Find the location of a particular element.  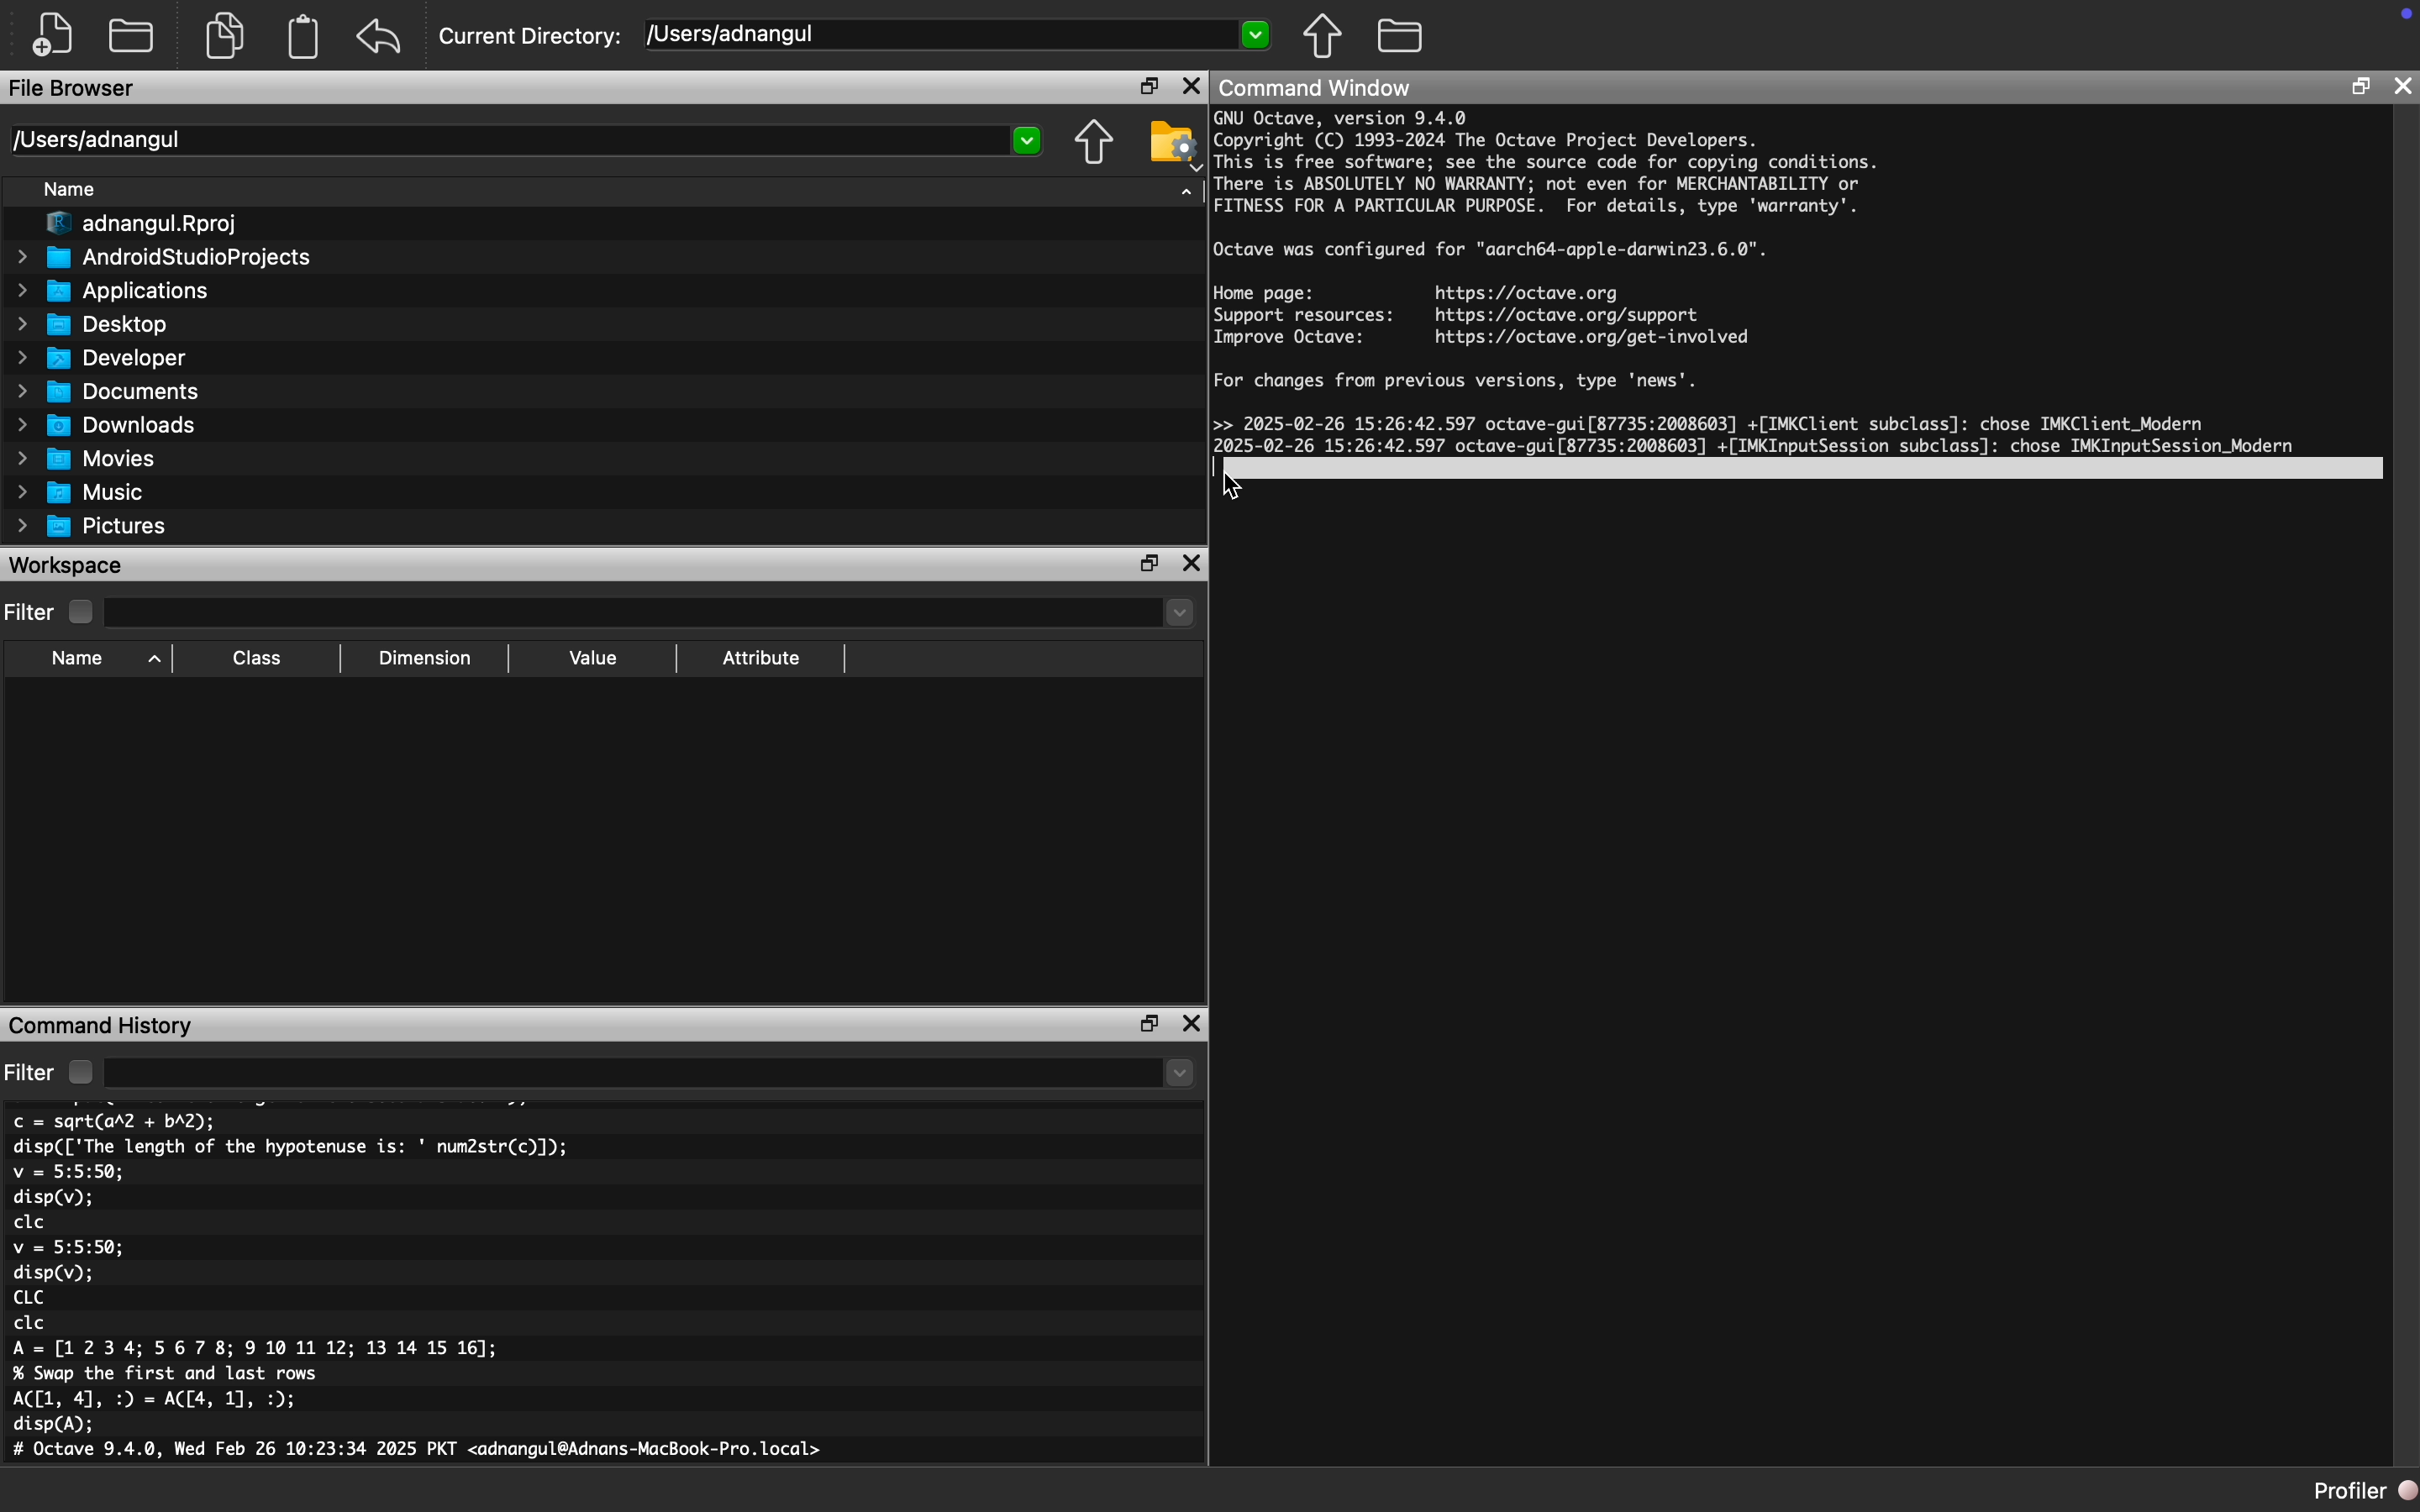

Applications is located at coordinates (109, 292).